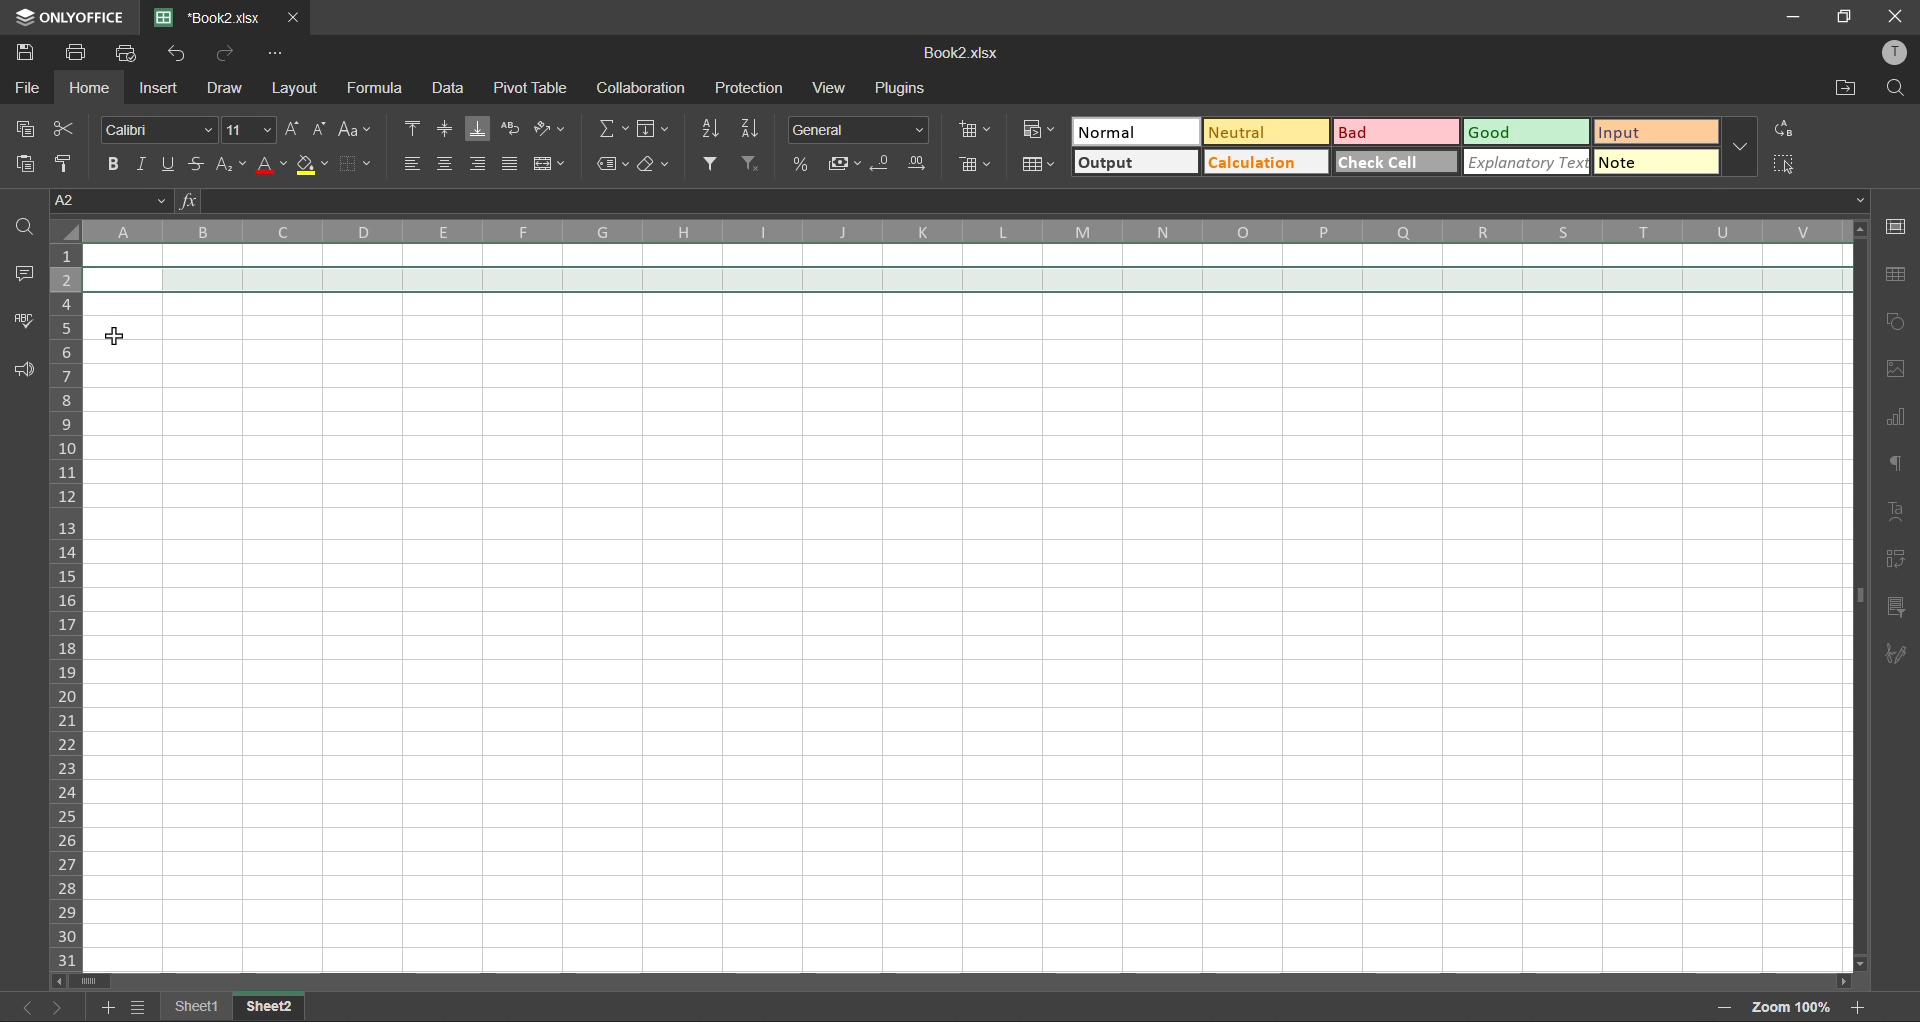  Describe the element at coordinates (26, 165) in the screenshot. I see `paste` at that location.